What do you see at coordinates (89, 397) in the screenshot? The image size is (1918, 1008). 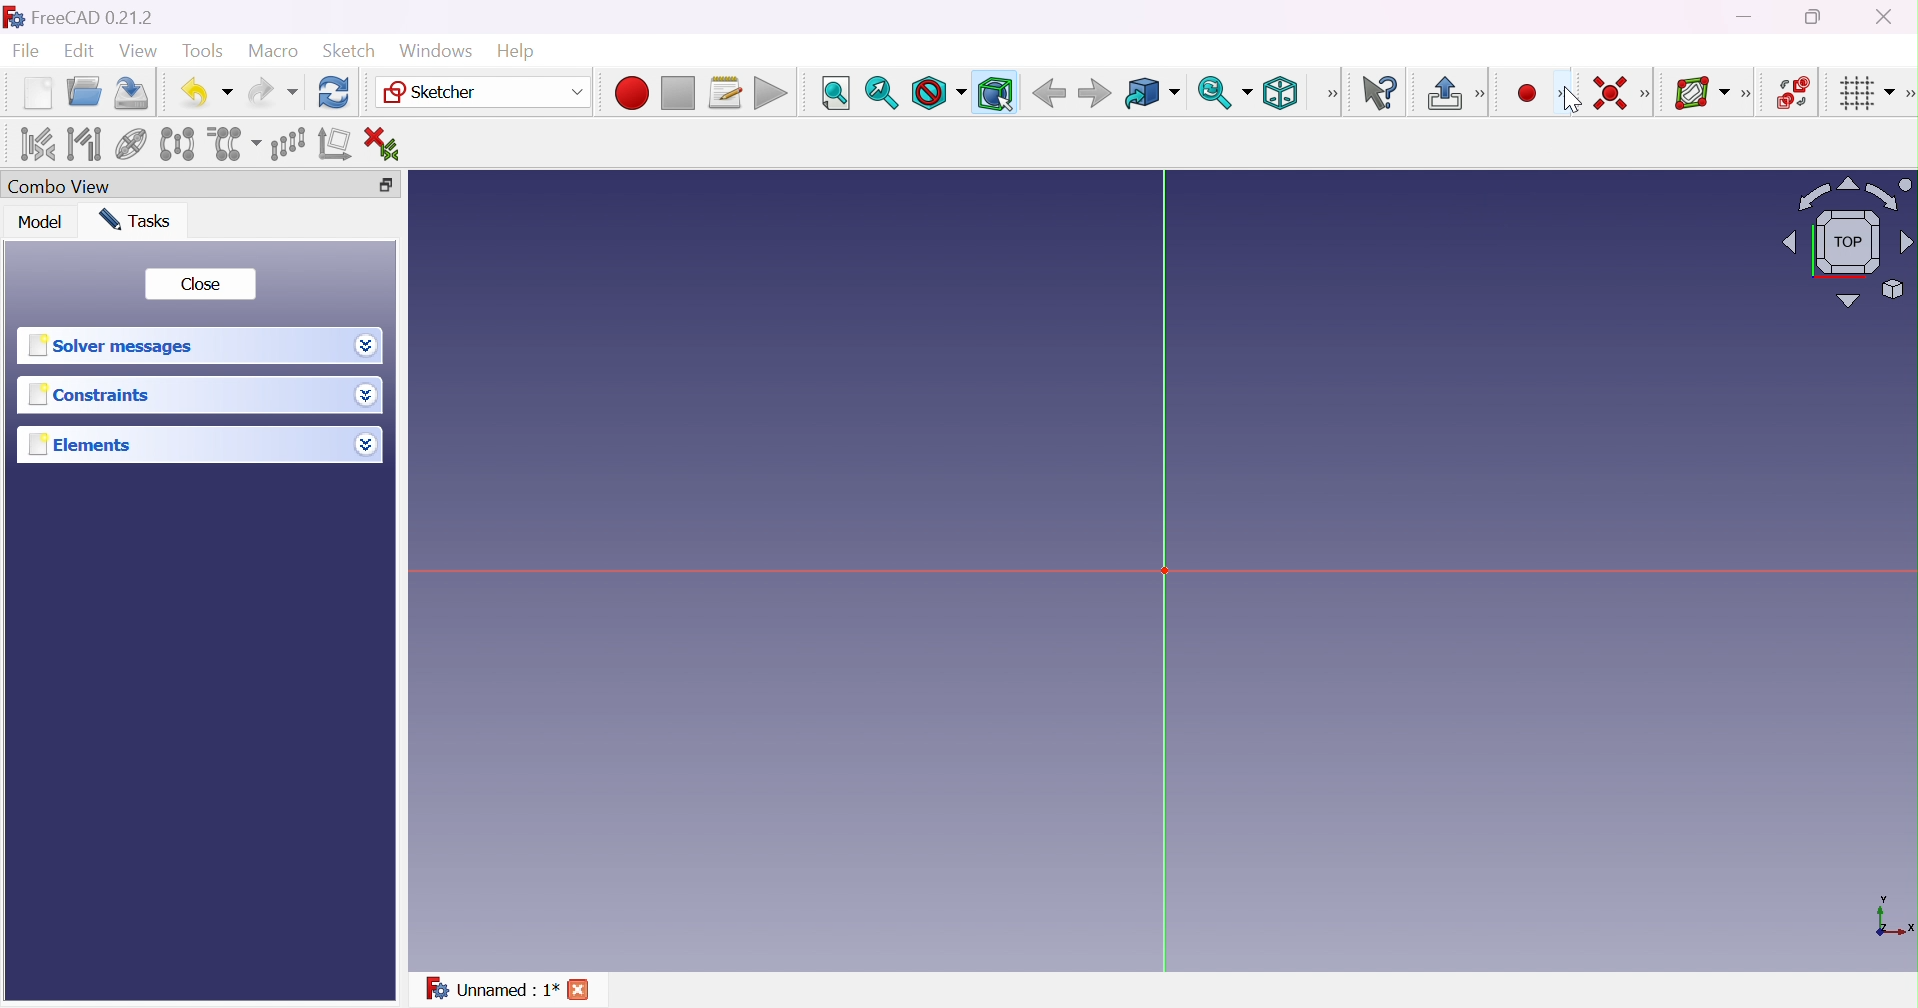 I see `Constraints` at bounding box center [89, 397].